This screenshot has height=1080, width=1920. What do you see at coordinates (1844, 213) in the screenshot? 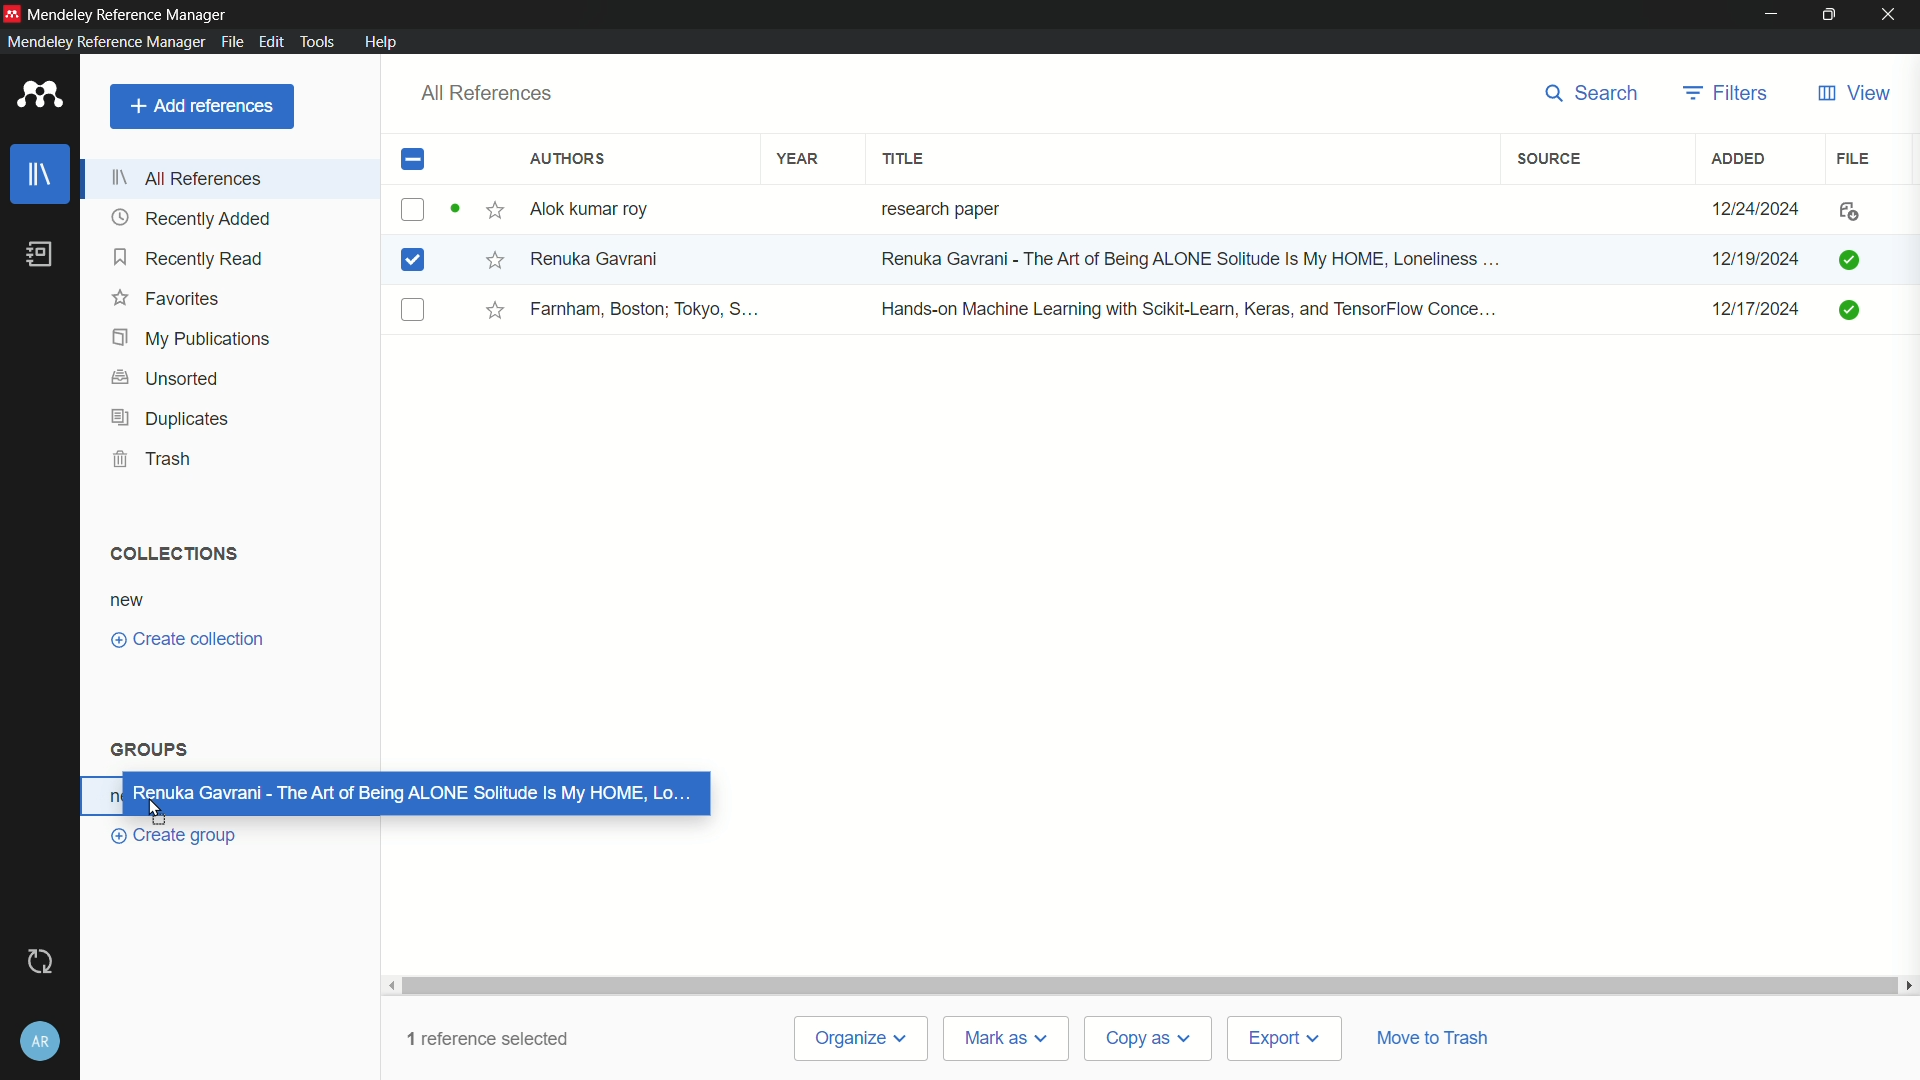
I see `download` at bounding box center [1844, 213].